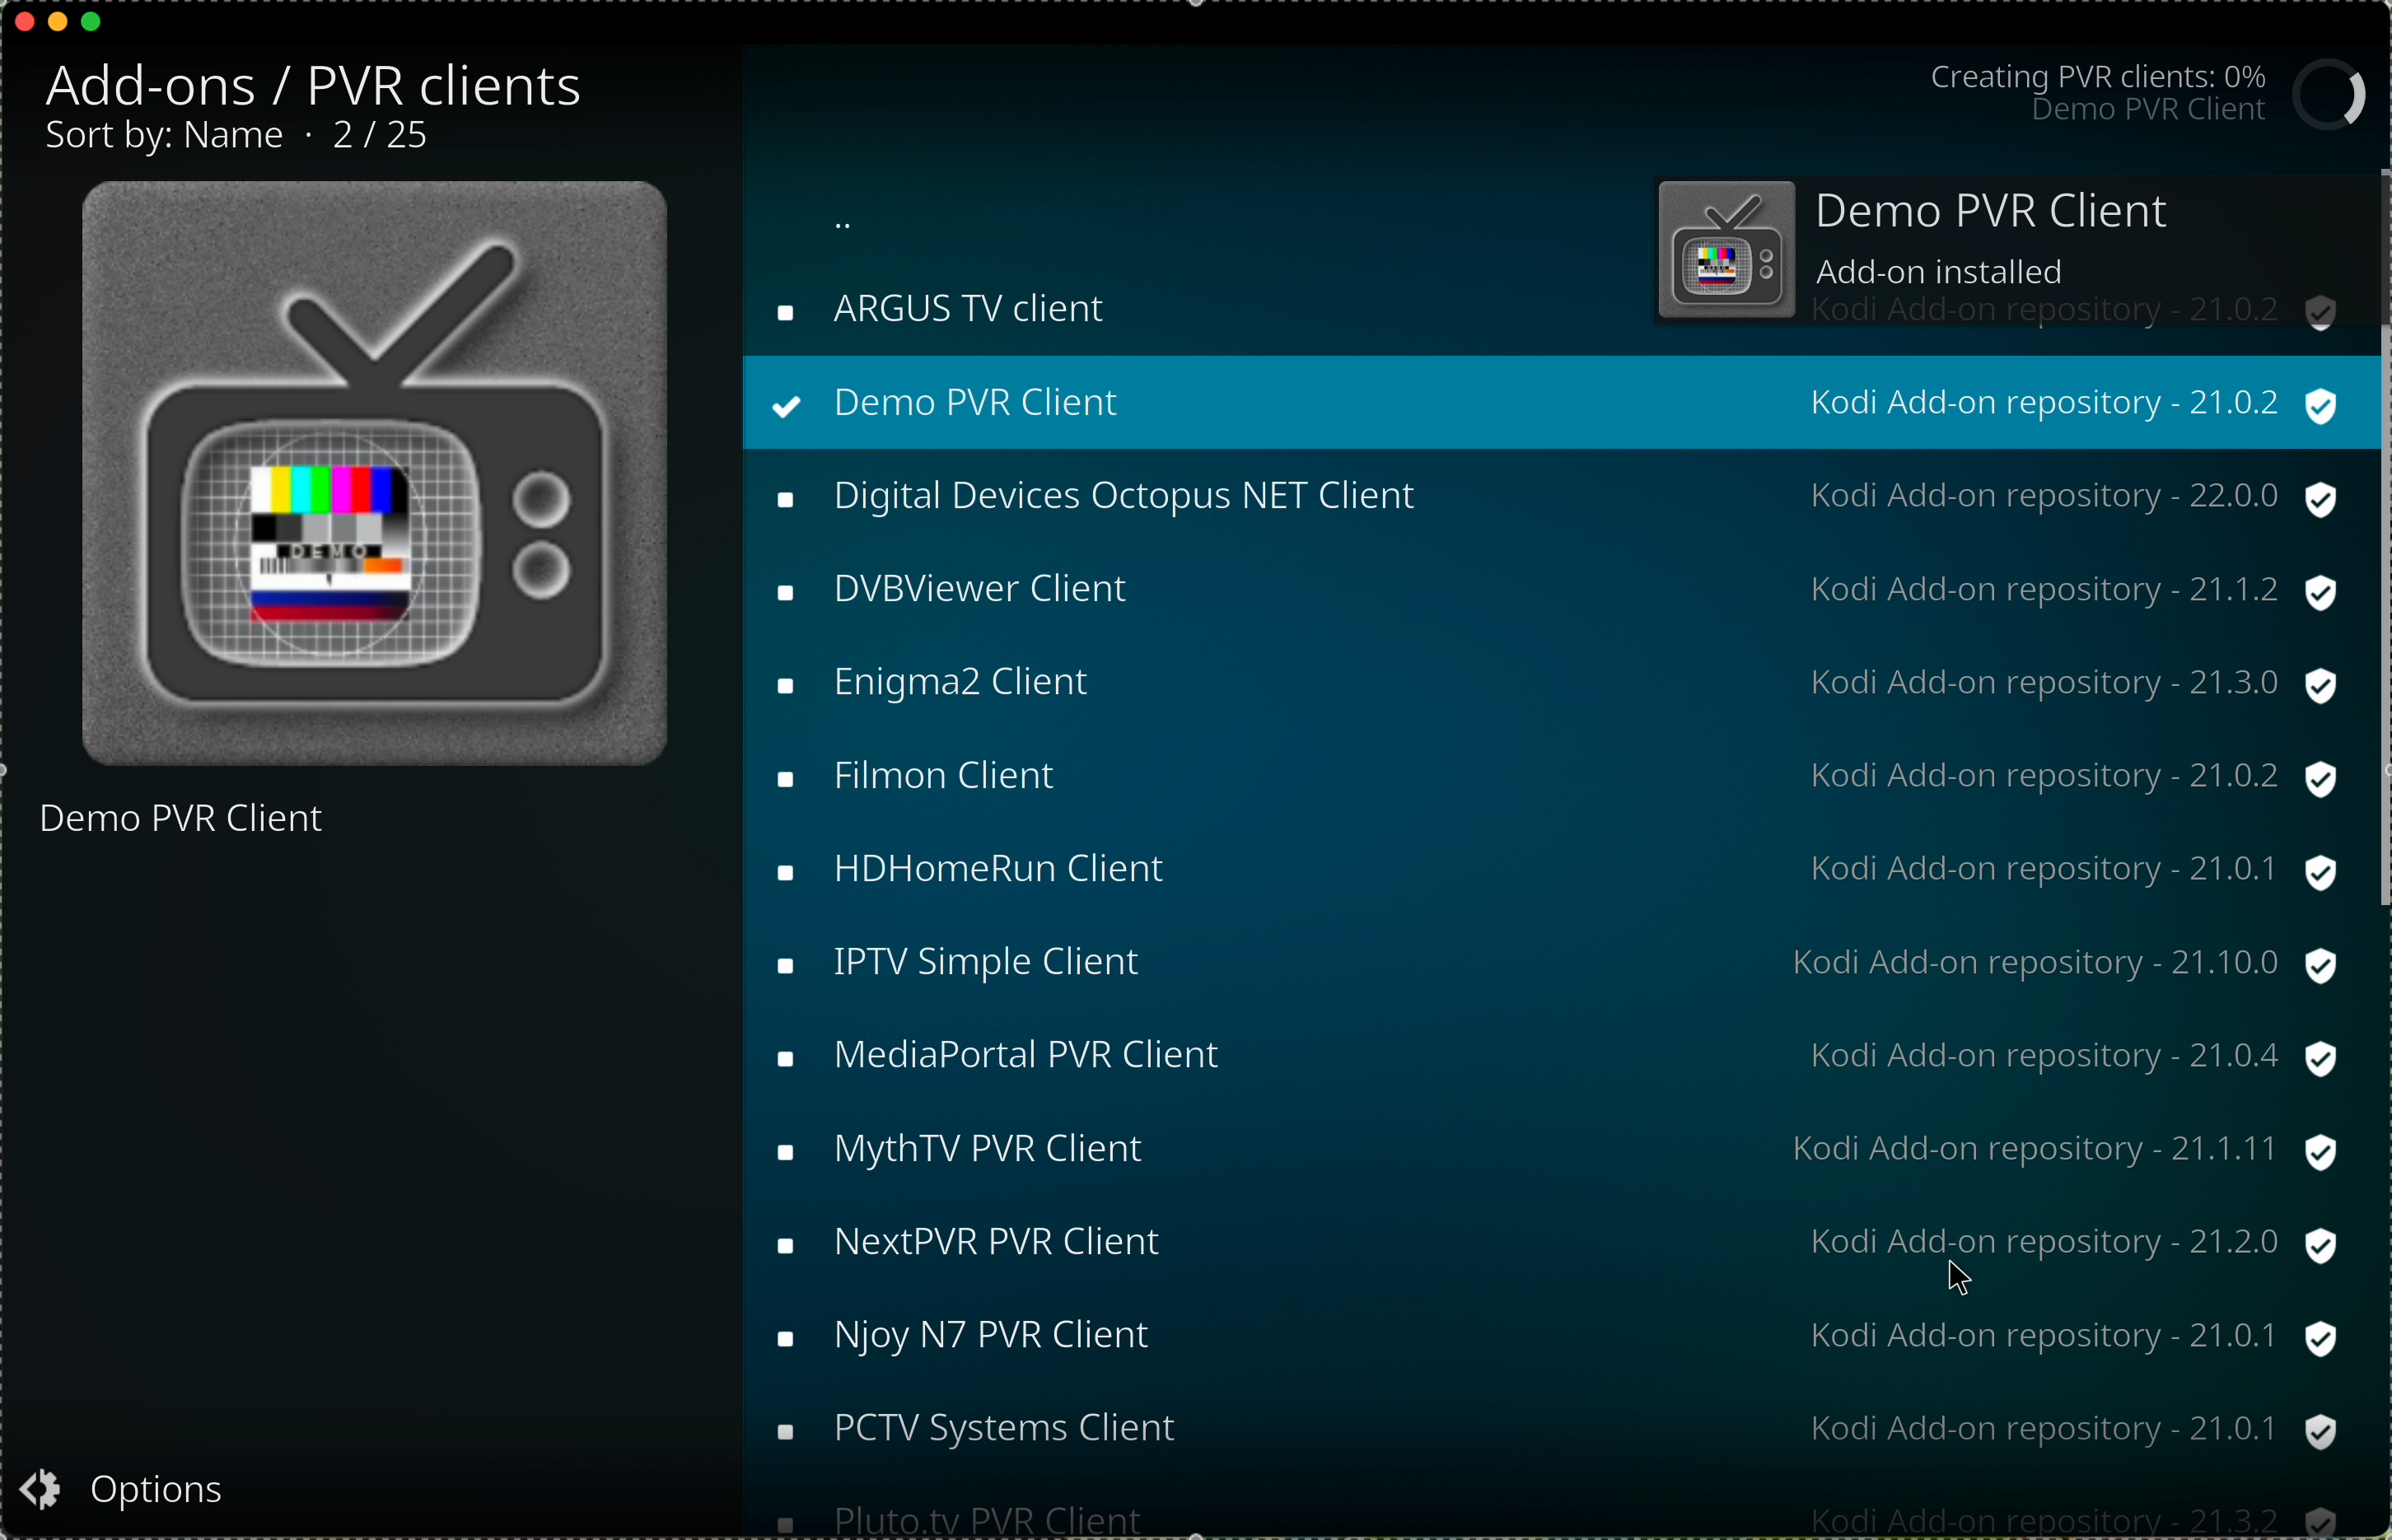  I want to click on , so click(2377, 848).